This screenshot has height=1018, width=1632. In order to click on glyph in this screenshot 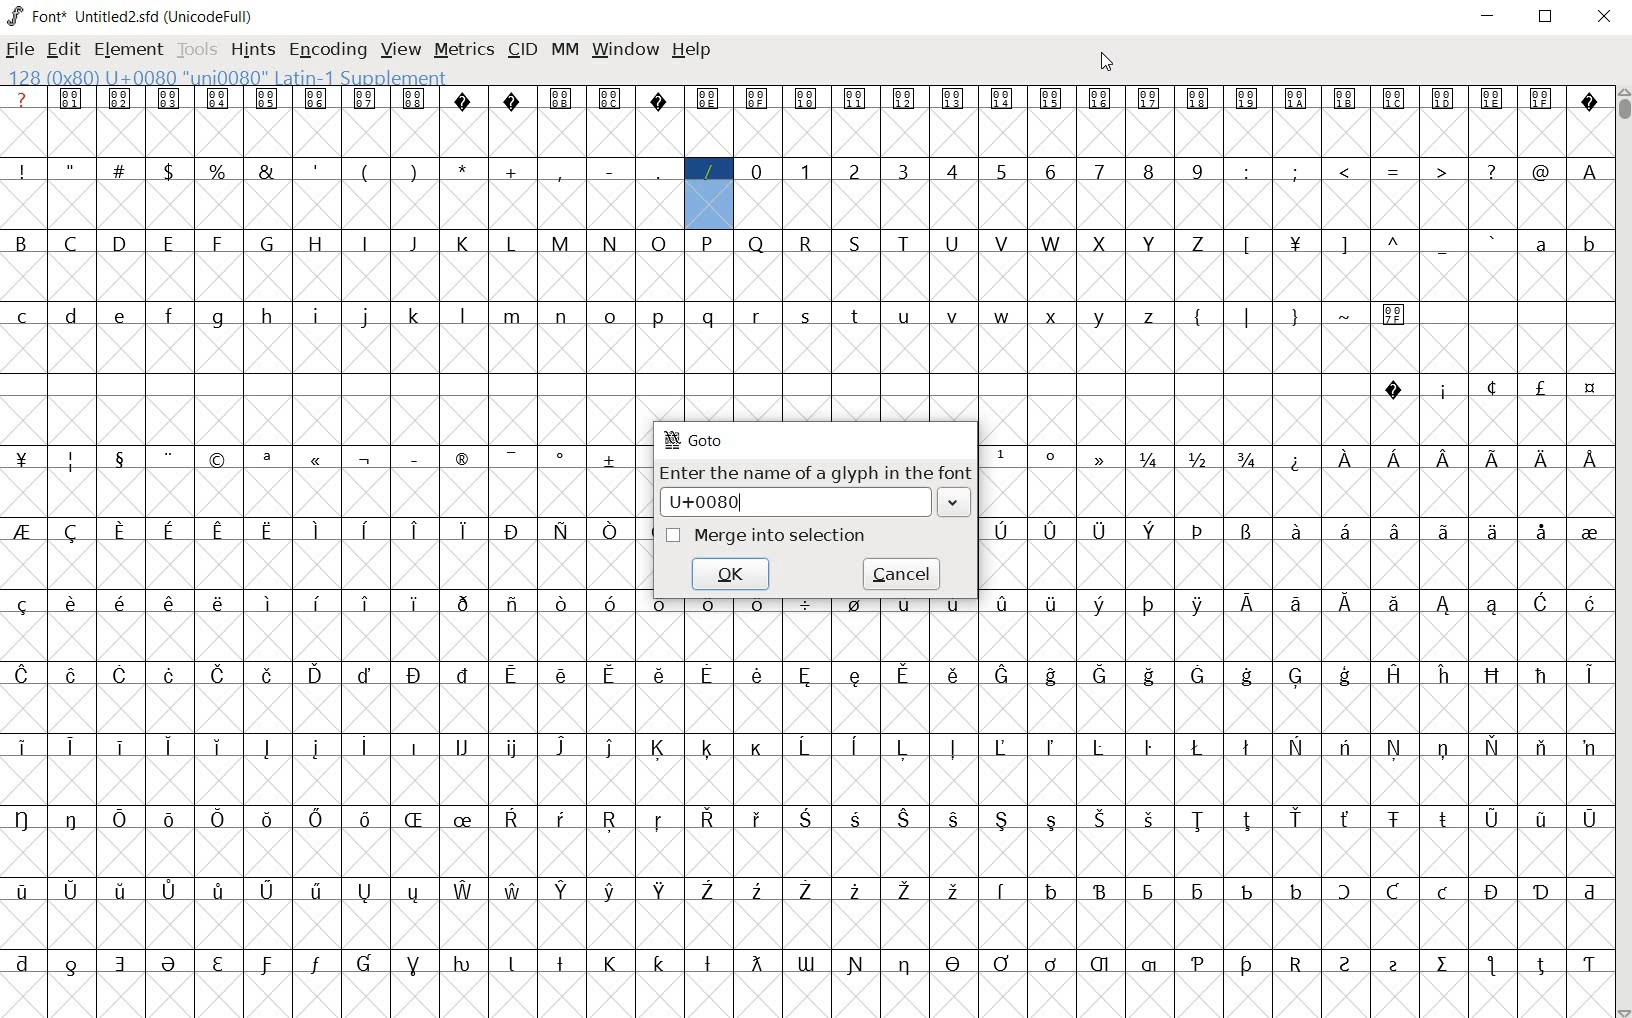, I will do `click(219, 819)`.